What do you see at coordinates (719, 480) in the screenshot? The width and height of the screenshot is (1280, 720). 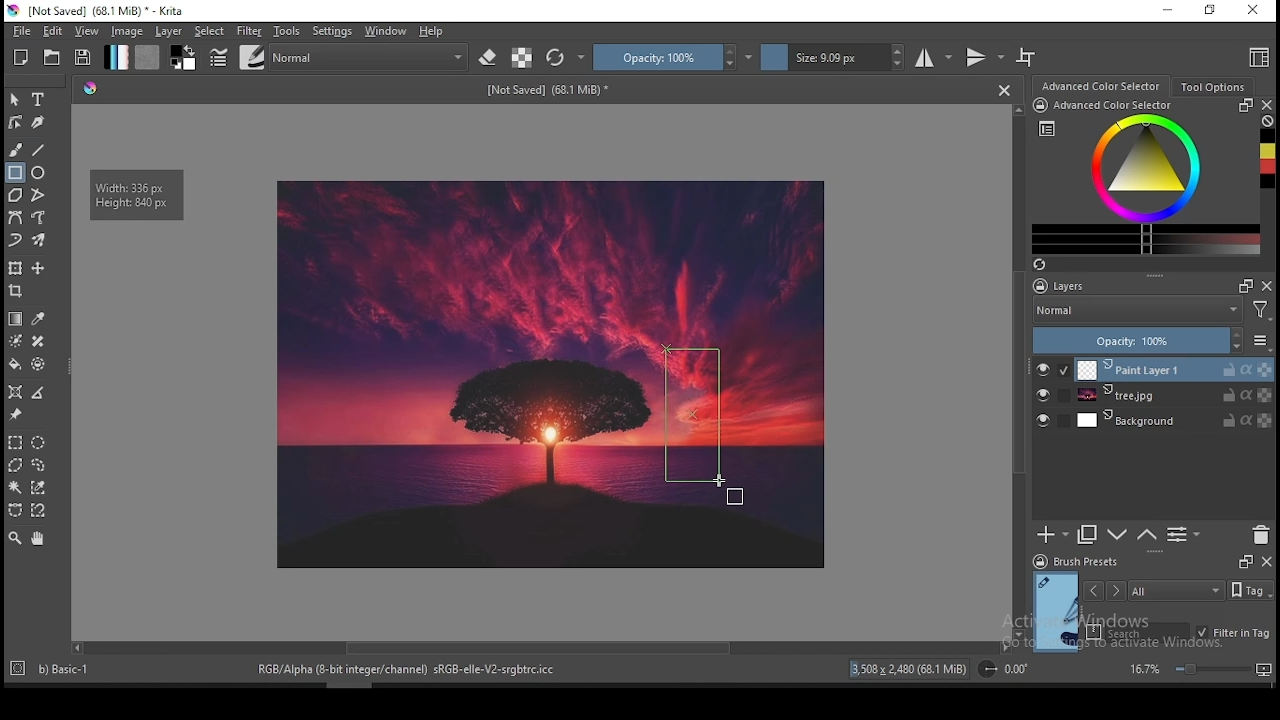 I see `cursor` at bounding box center [719, 480].